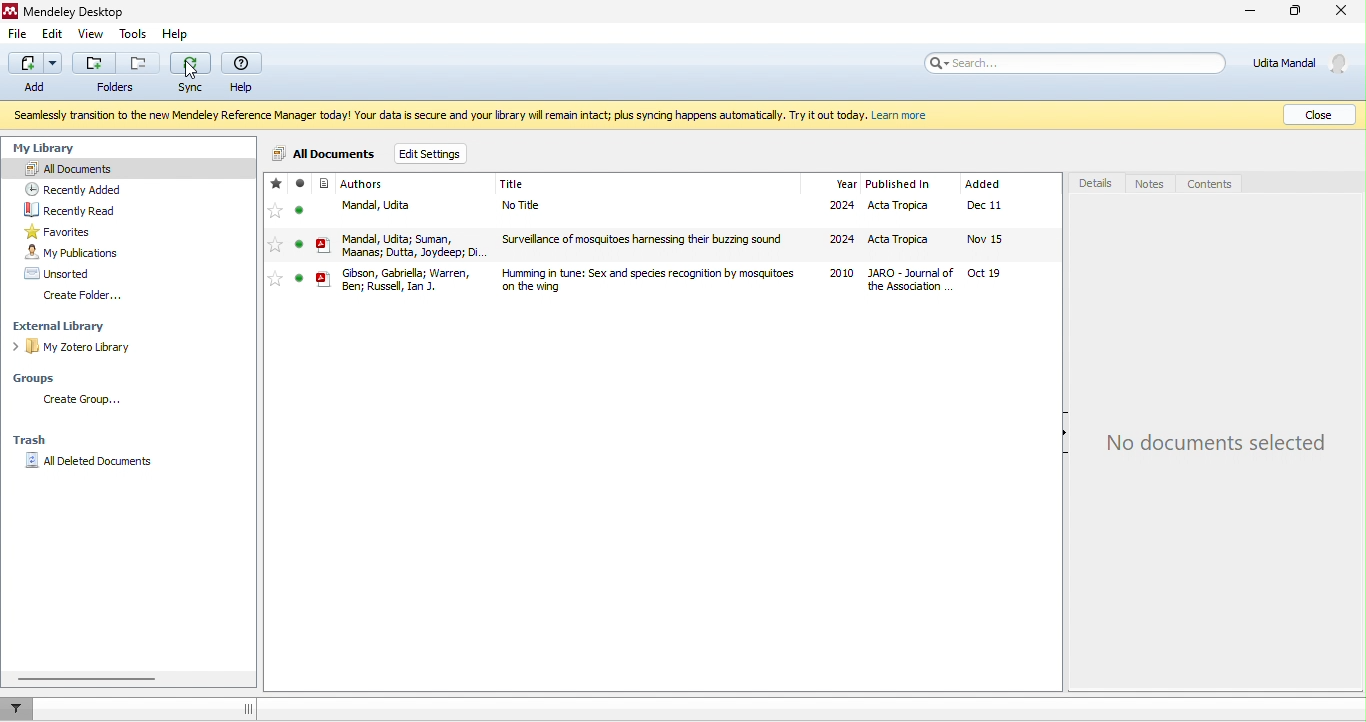 Image resolution: width=1366 pixels, height=722 pixels. What do you see at coordinates (88, 294) in the screenshot?
I see `create folder` at bounding box center [88, 294].